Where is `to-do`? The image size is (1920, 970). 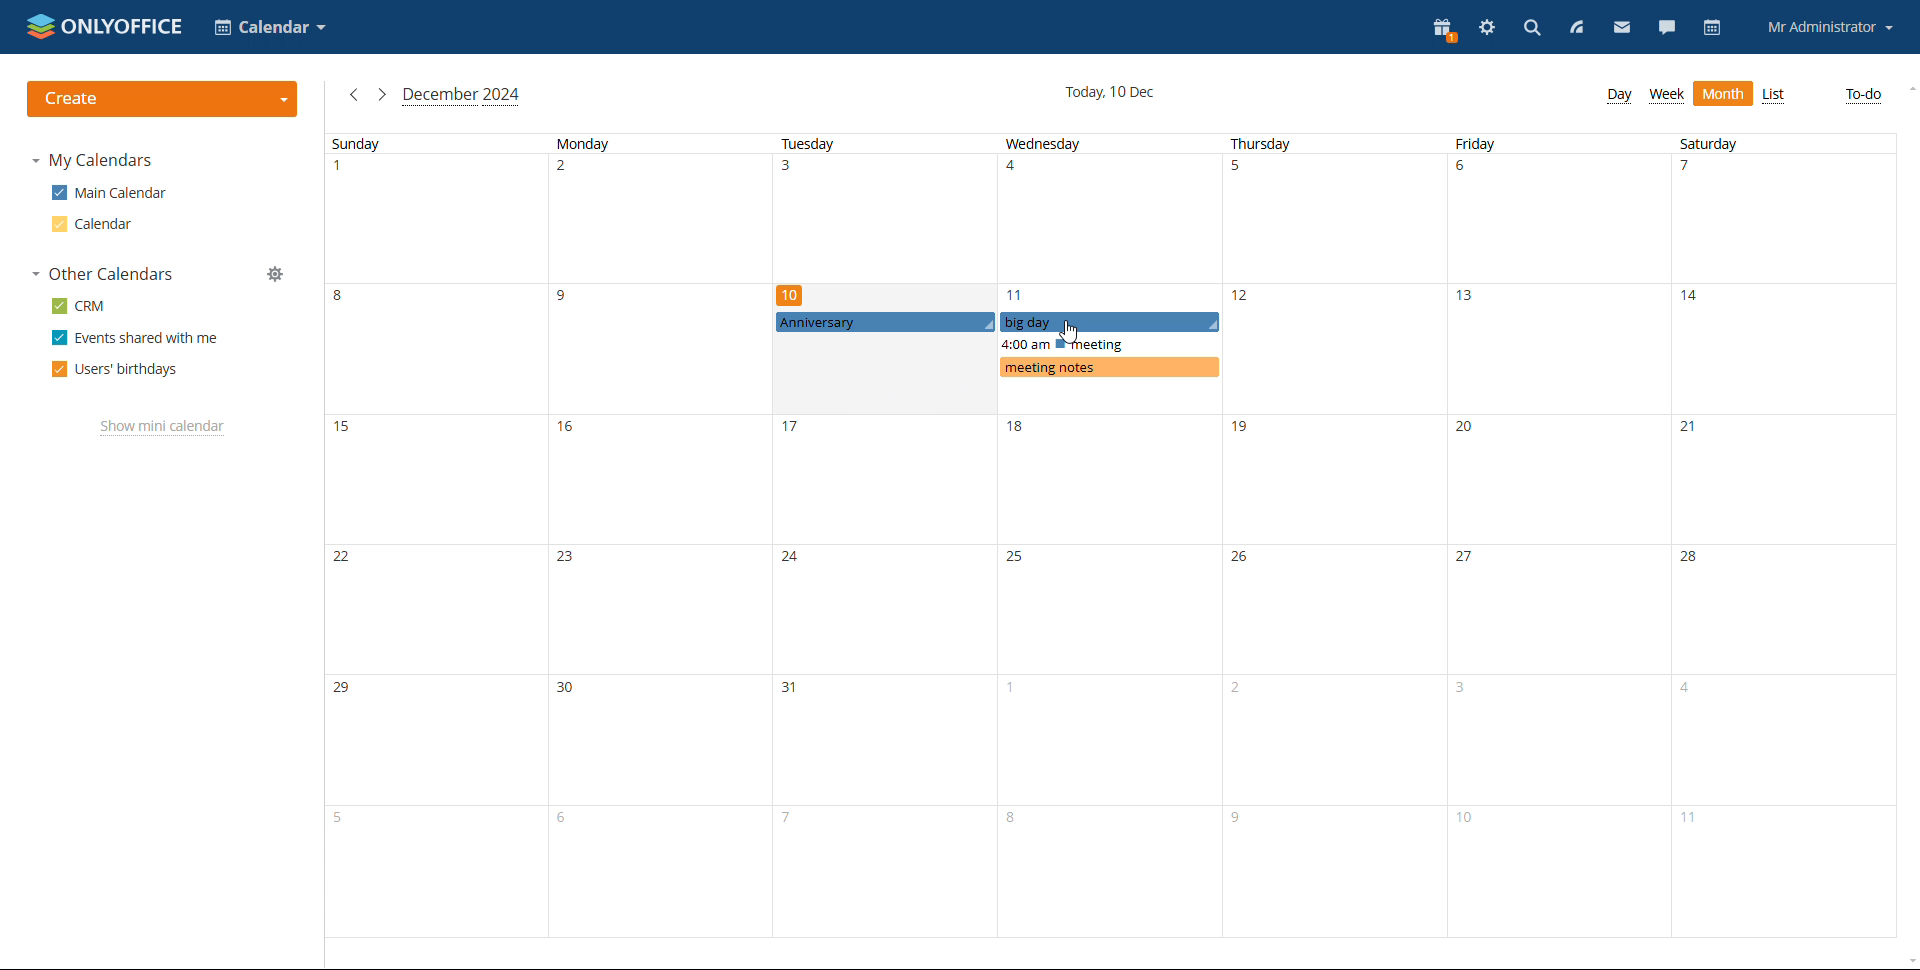
to-do is located at coordinates (1861, 95).